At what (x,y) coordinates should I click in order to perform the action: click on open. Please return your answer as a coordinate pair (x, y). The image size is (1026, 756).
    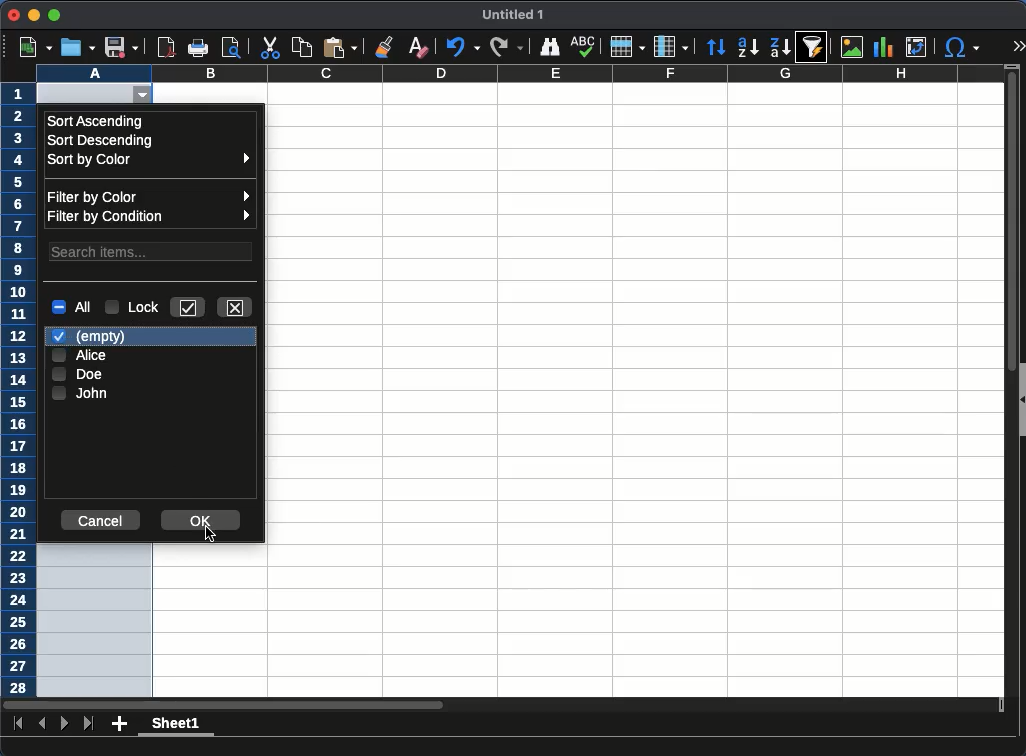
    Looking at the image, I should click on (78, 47).